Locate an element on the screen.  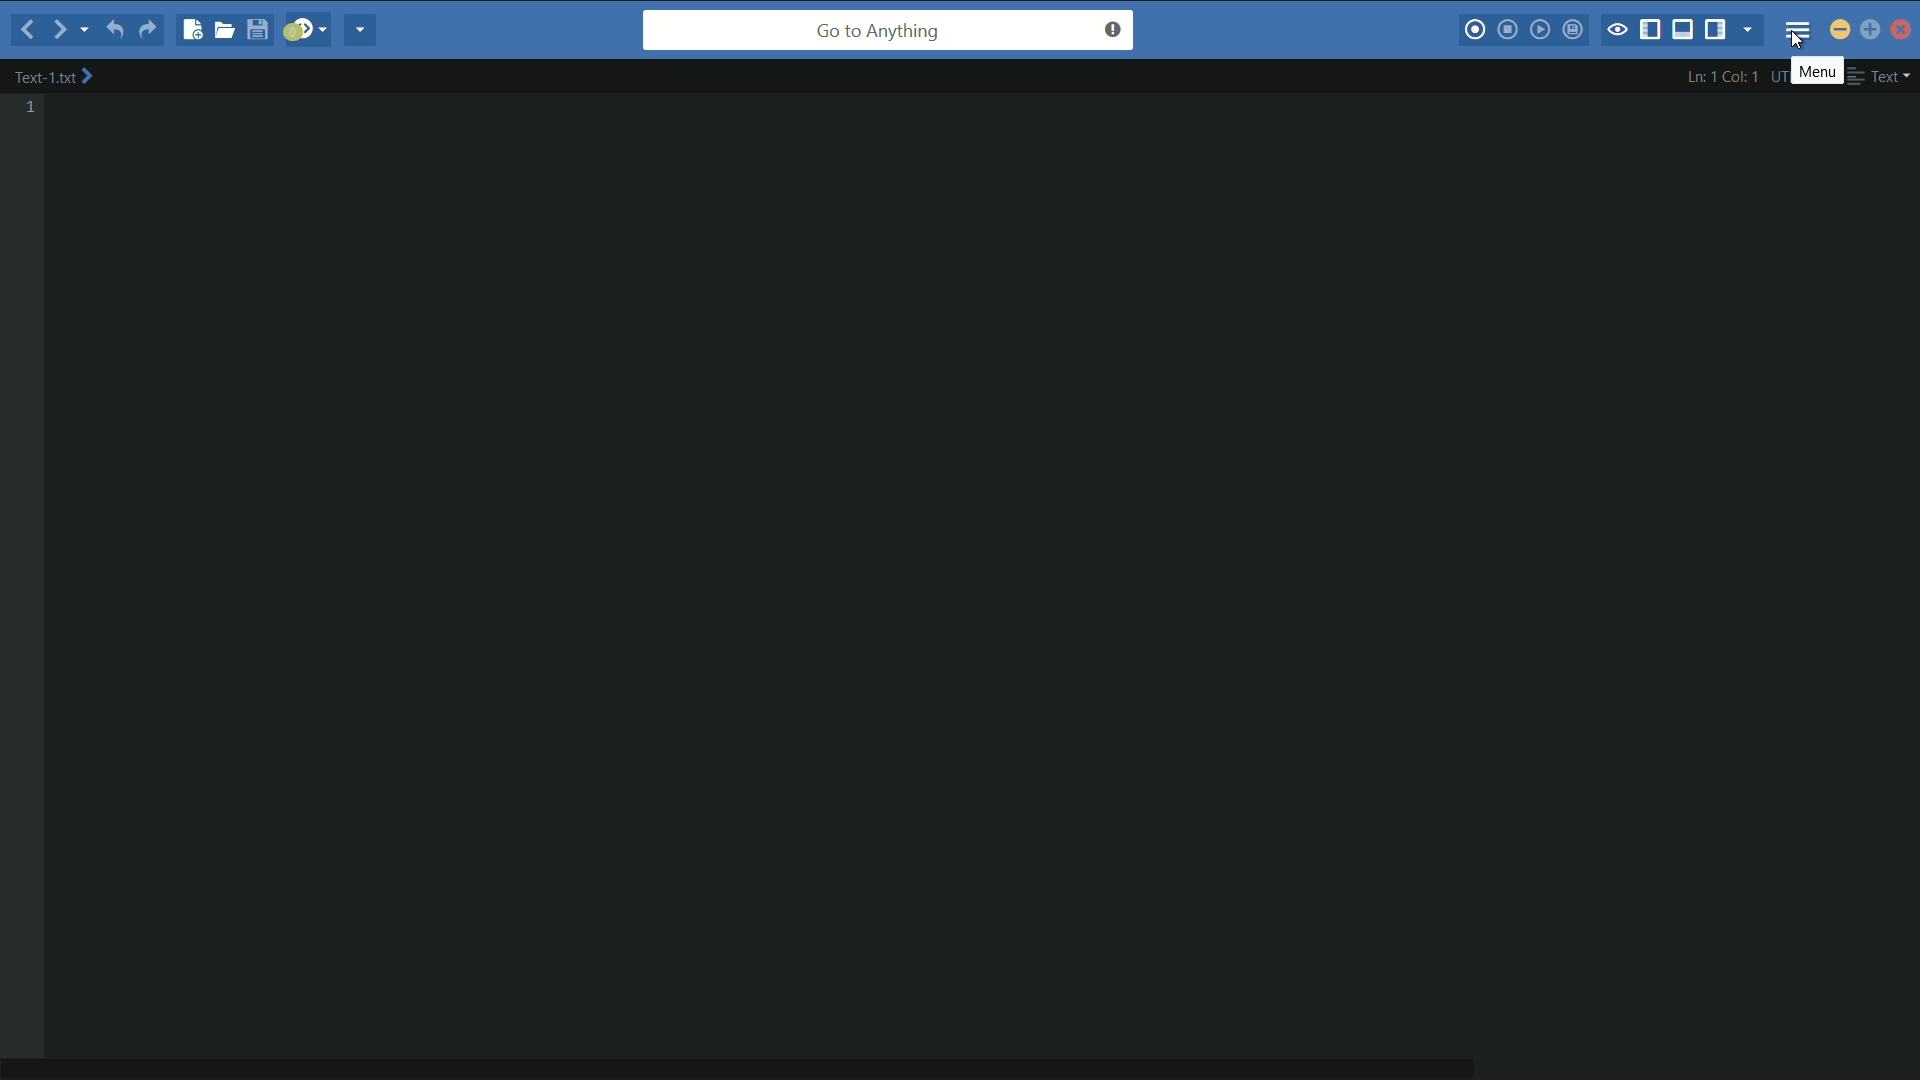
menu is located at coordinates (1799, 32).